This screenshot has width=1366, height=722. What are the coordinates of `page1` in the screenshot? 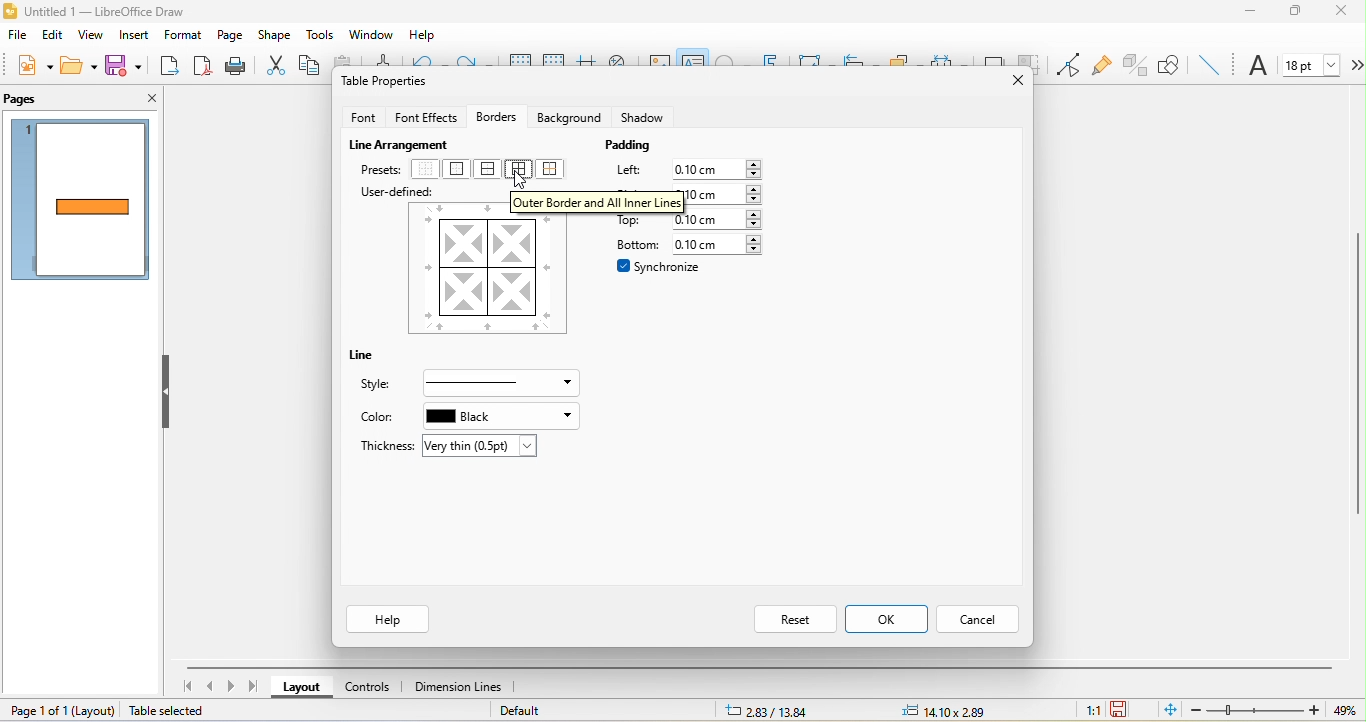 It's located at (82, 202).